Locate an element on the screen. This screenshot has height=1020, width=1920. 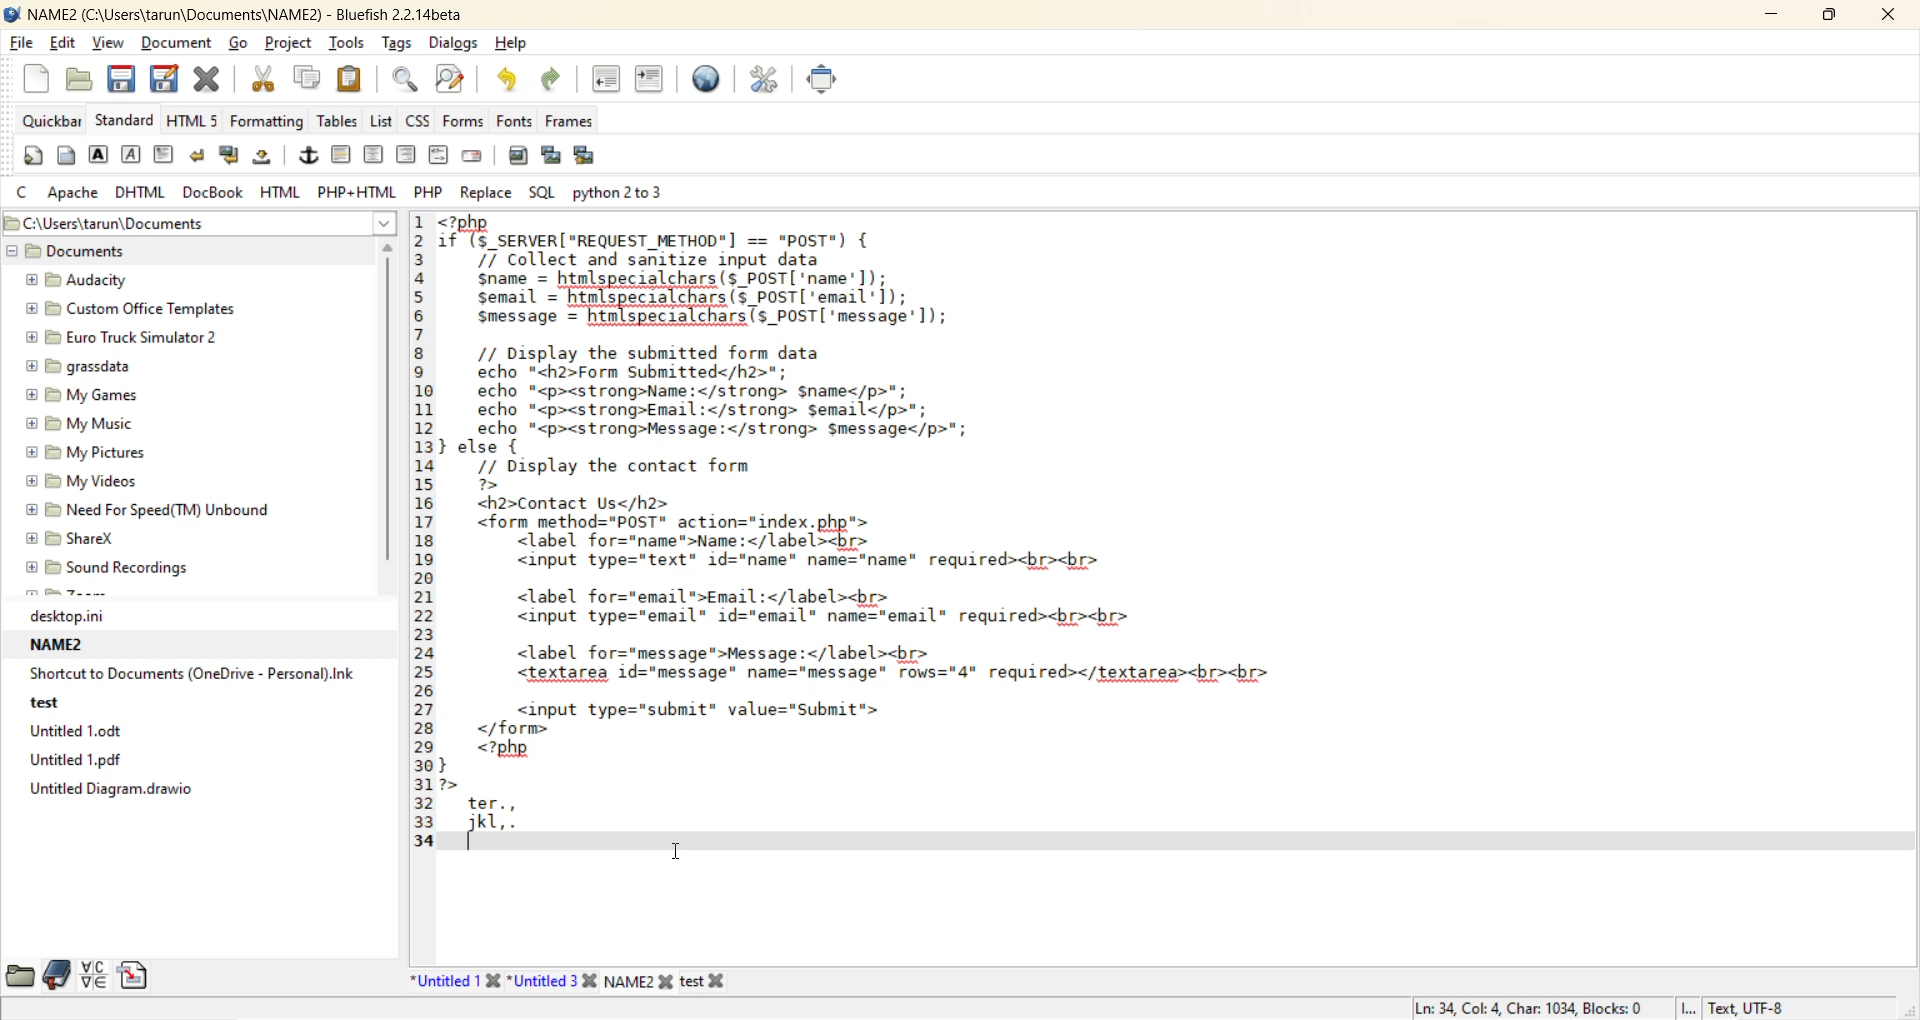
edit is located at coordinates (65, 45).